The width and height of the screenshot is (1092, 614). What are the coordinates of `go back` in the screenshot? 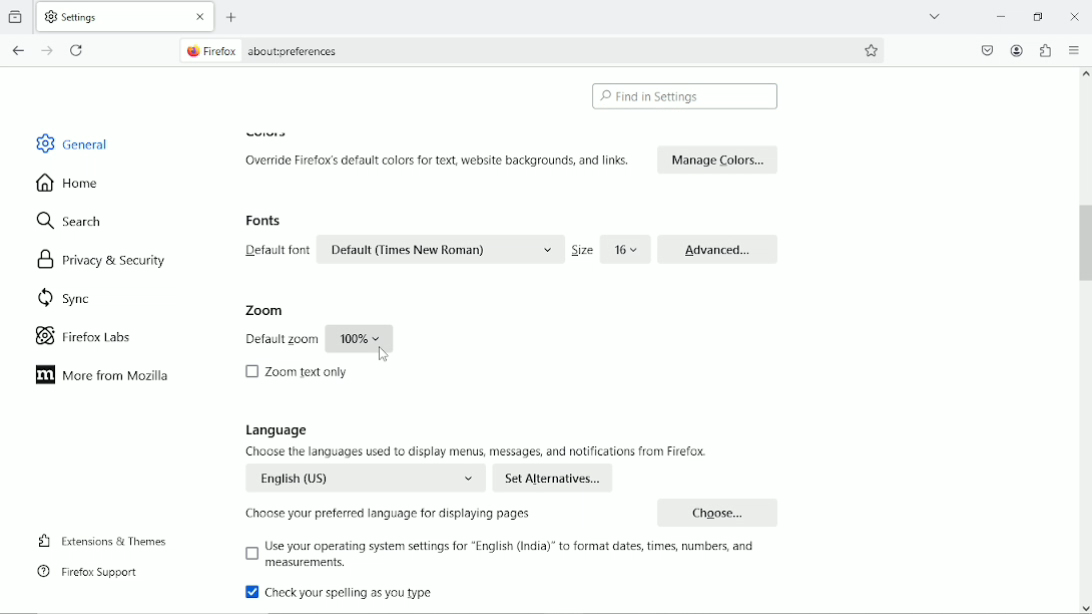 It's located at (18, 51).